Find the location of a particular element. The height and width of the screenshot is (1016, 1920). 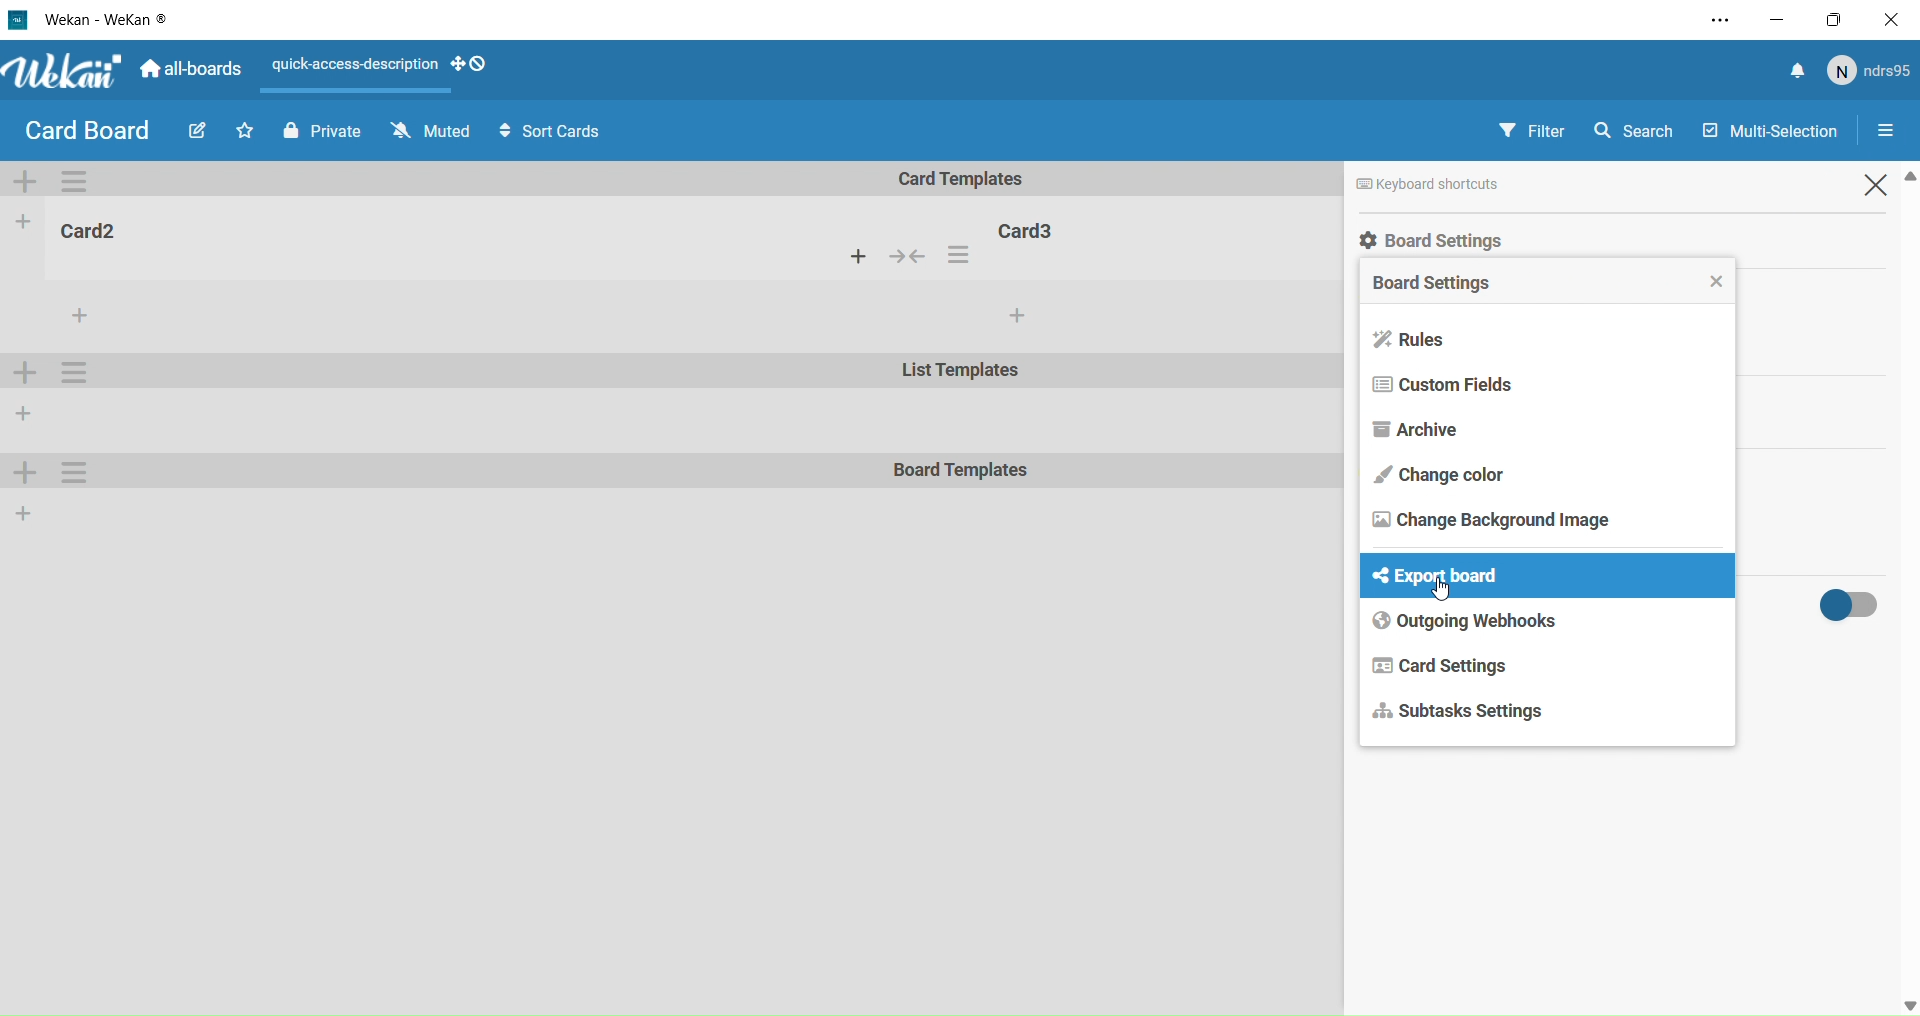

 is located at coordinates (242, 130).